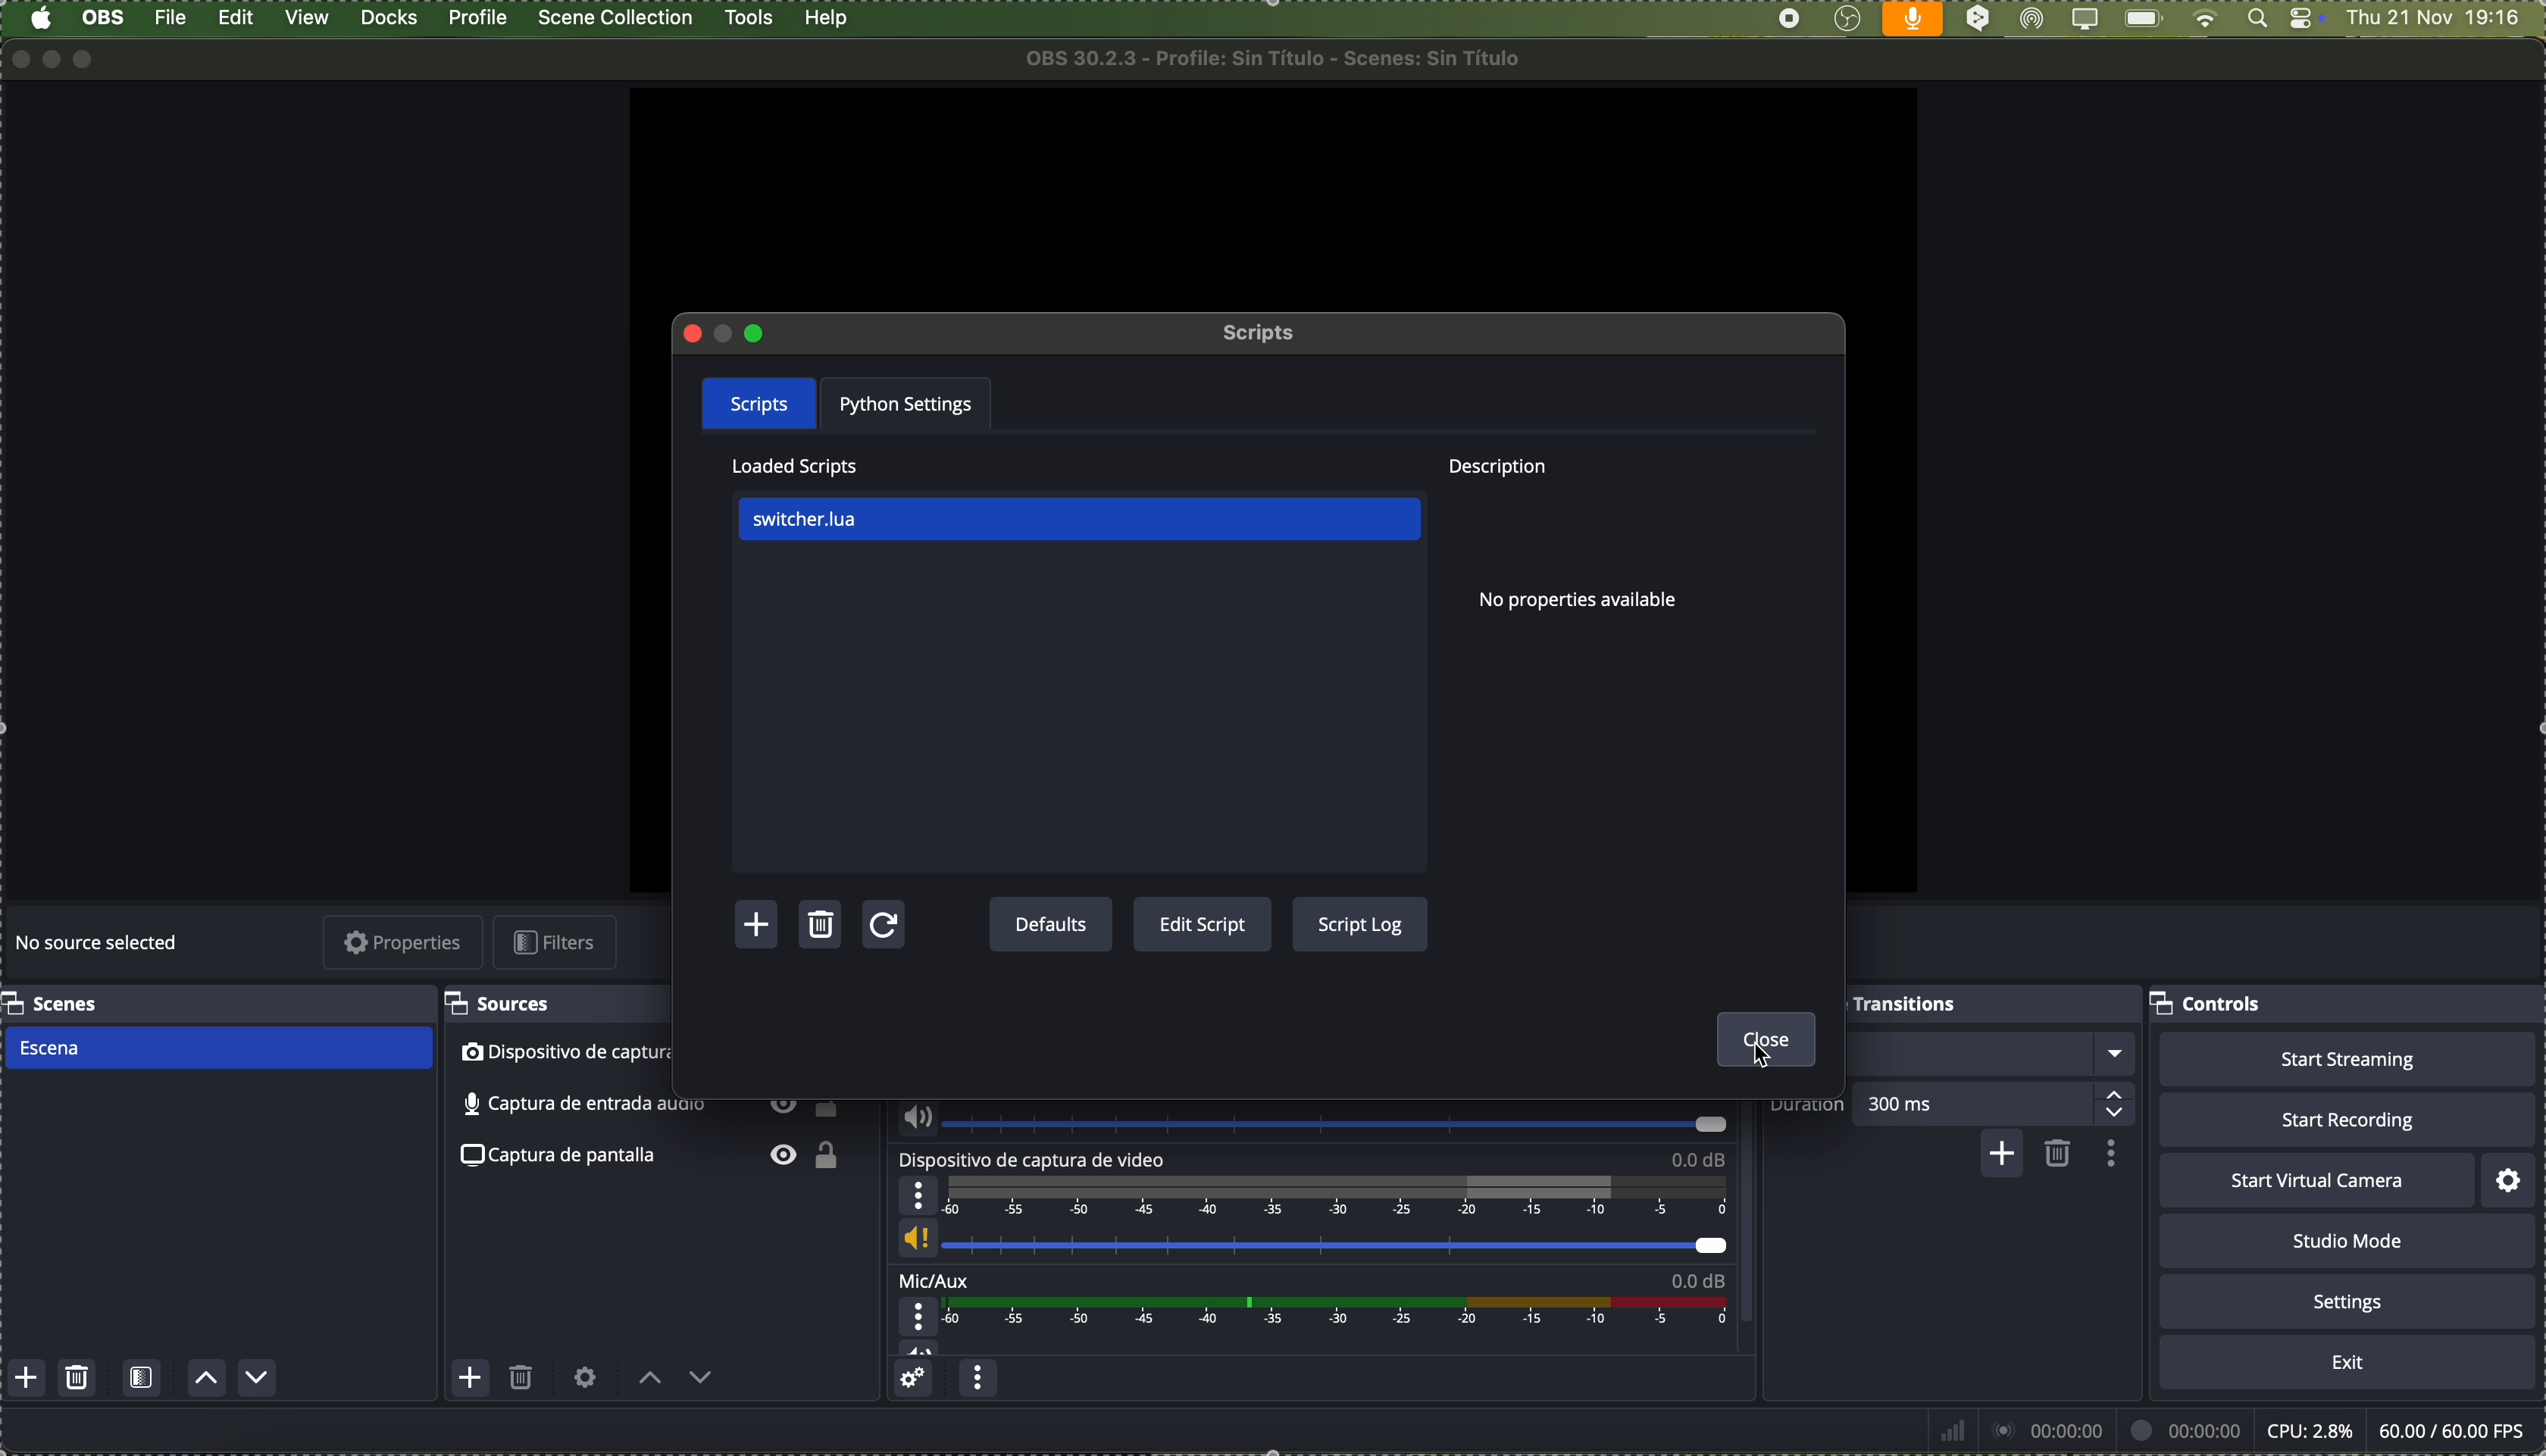 The width and height of the screenshot is (2546, 1456). I want to click on advanced audio properties, so click(916, 1381).